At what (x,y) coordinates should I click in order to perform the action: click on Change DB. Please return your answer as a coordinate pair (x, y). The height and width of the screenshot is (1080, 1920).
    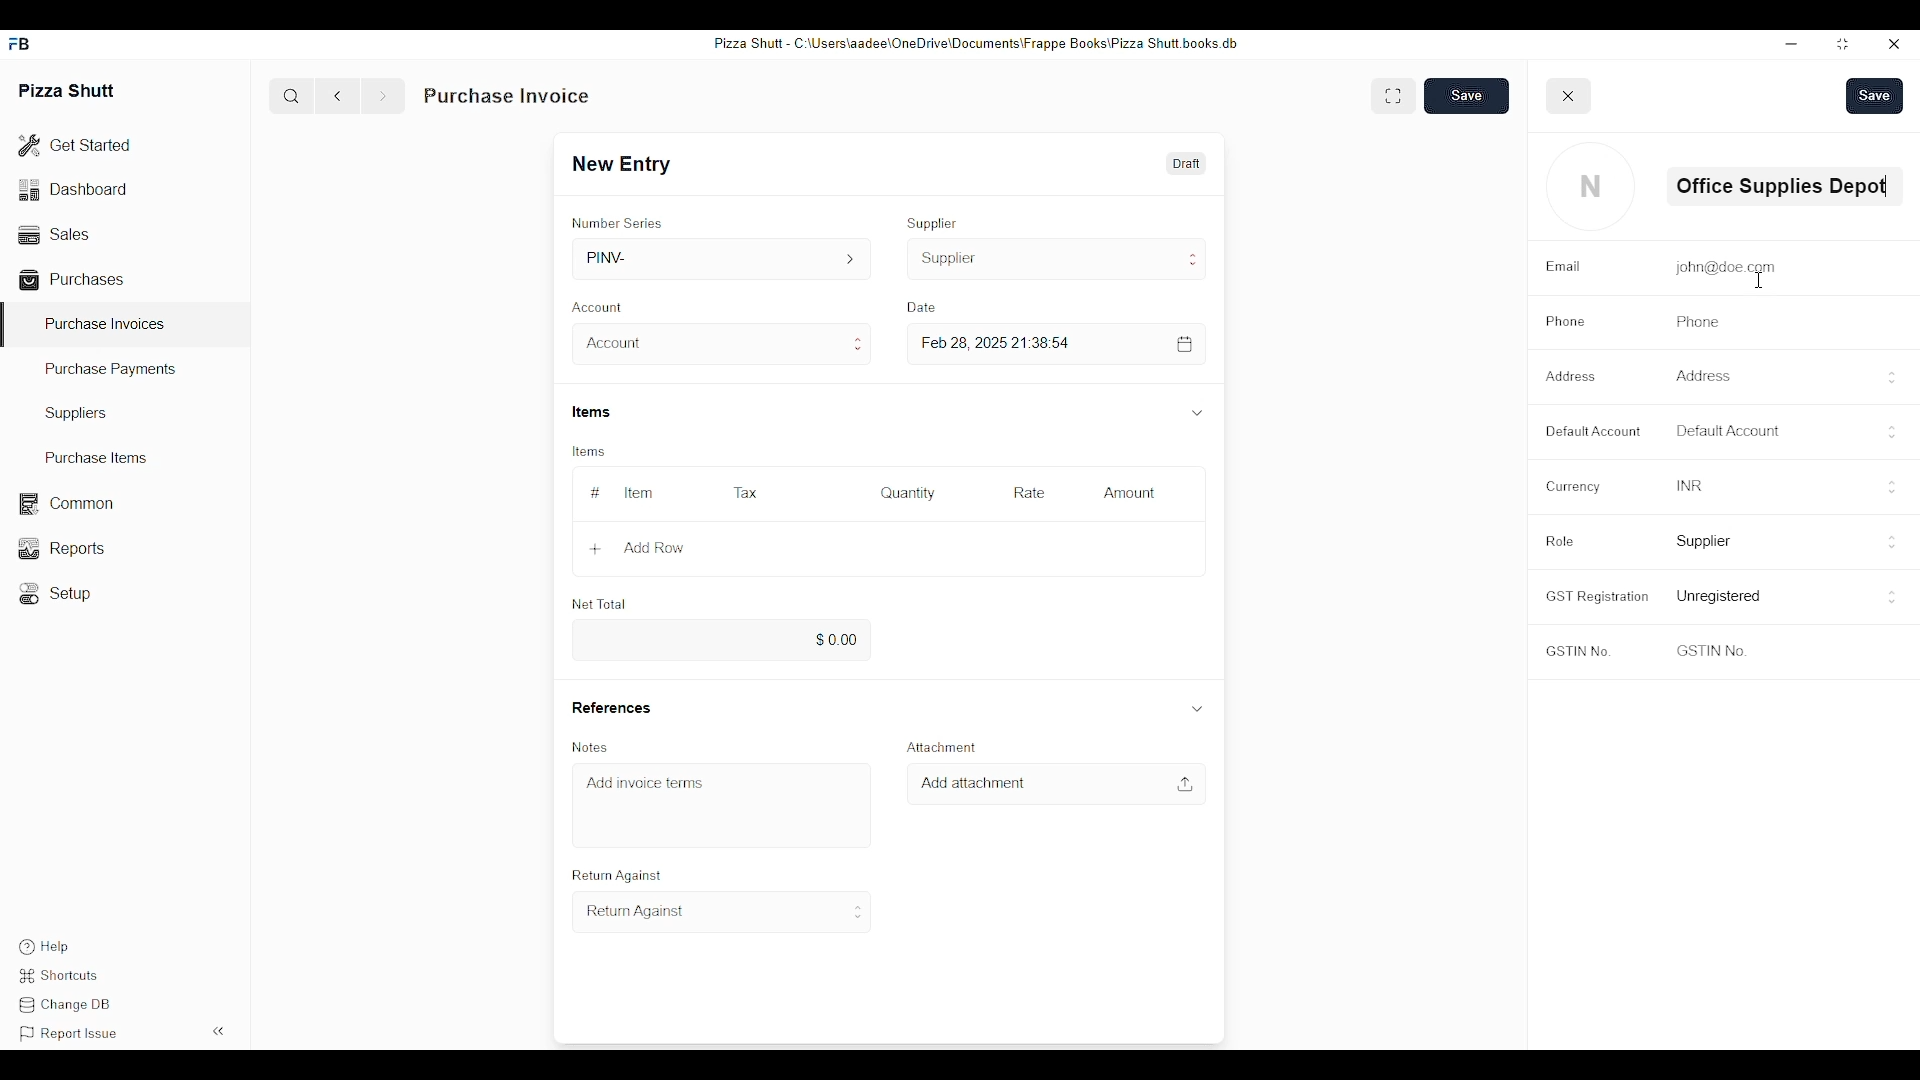
    Looking at the image, I should click on (69, 1007).